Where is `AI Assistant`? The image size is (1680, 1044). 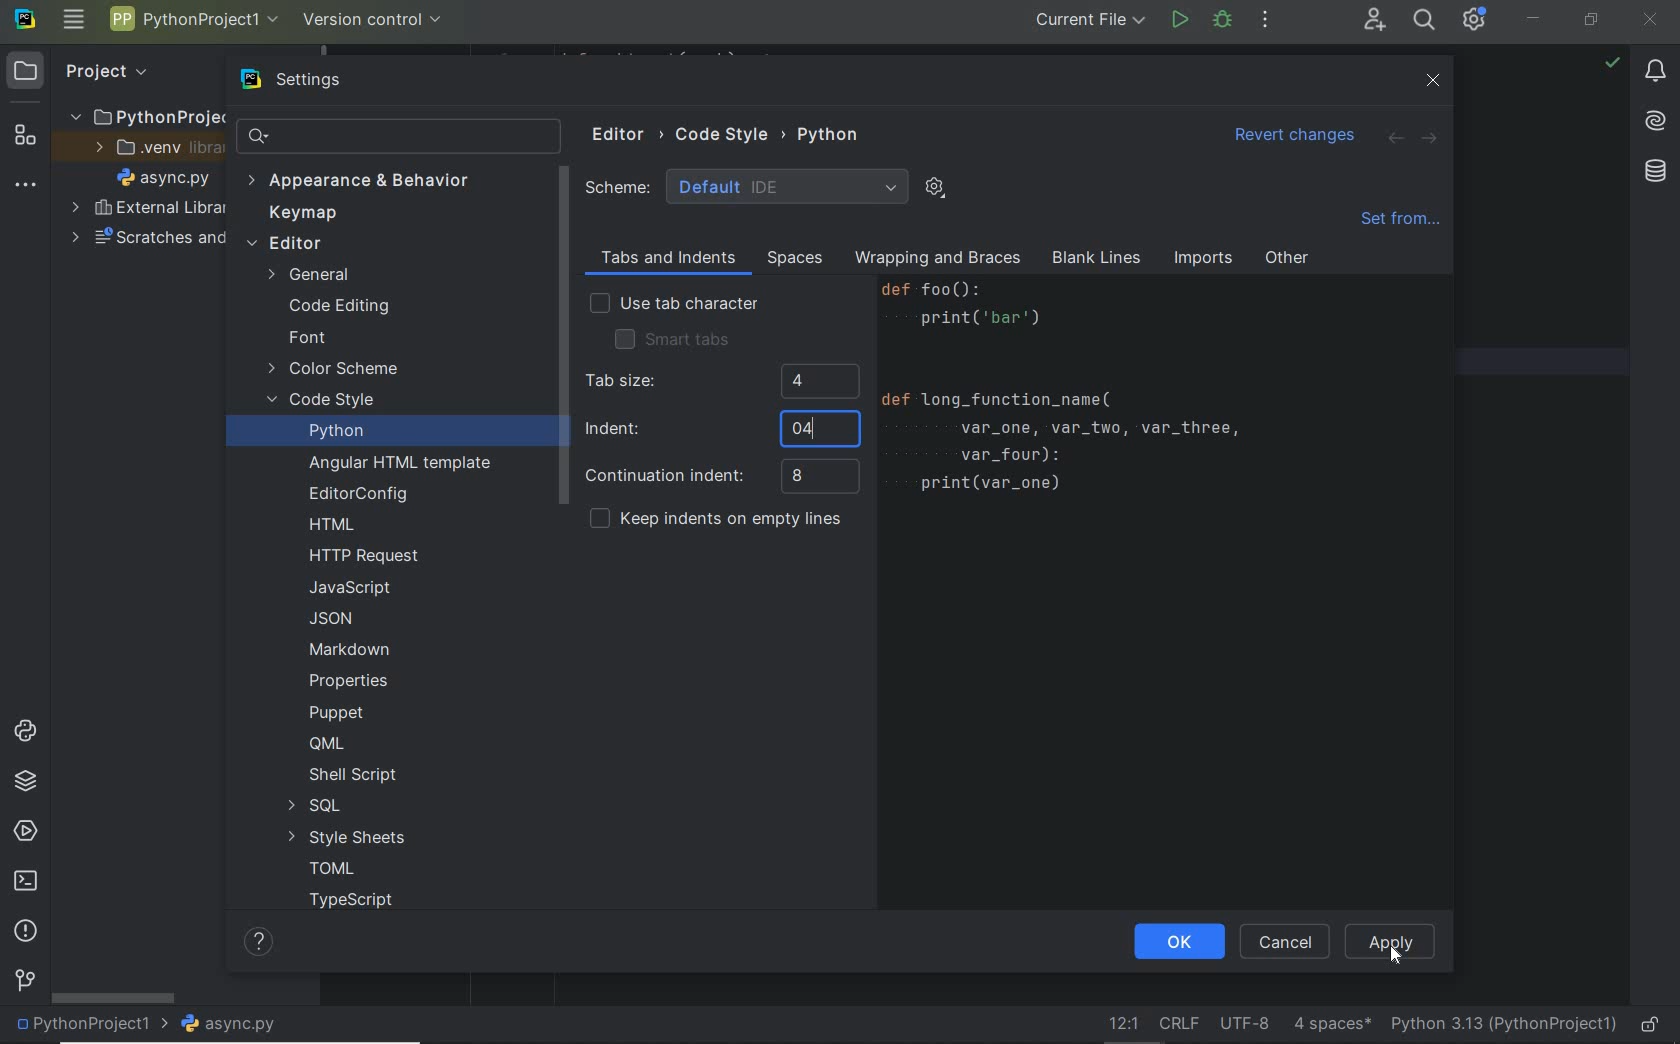 AI Assistant is located at coordinates (1650, 121).